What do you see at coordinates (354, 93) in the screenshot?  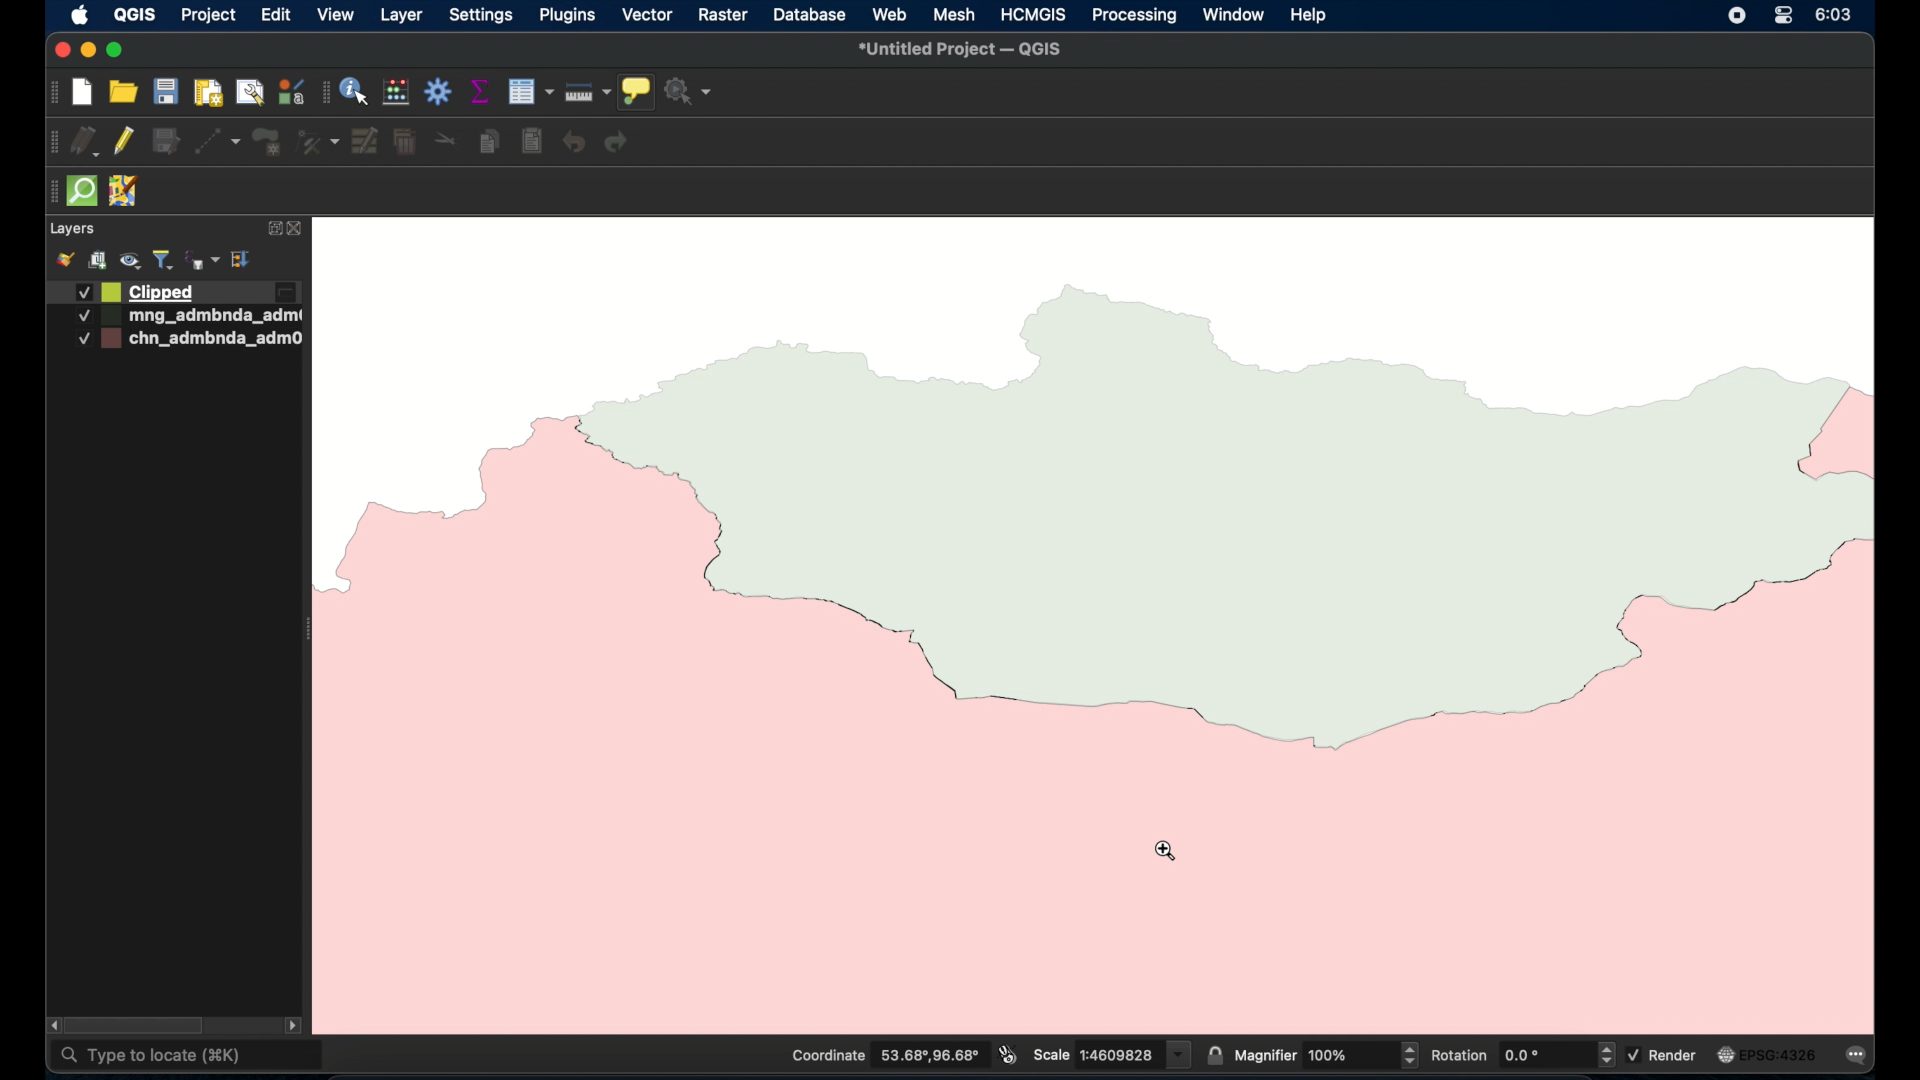 I see `` at bounding box center [354, 93].